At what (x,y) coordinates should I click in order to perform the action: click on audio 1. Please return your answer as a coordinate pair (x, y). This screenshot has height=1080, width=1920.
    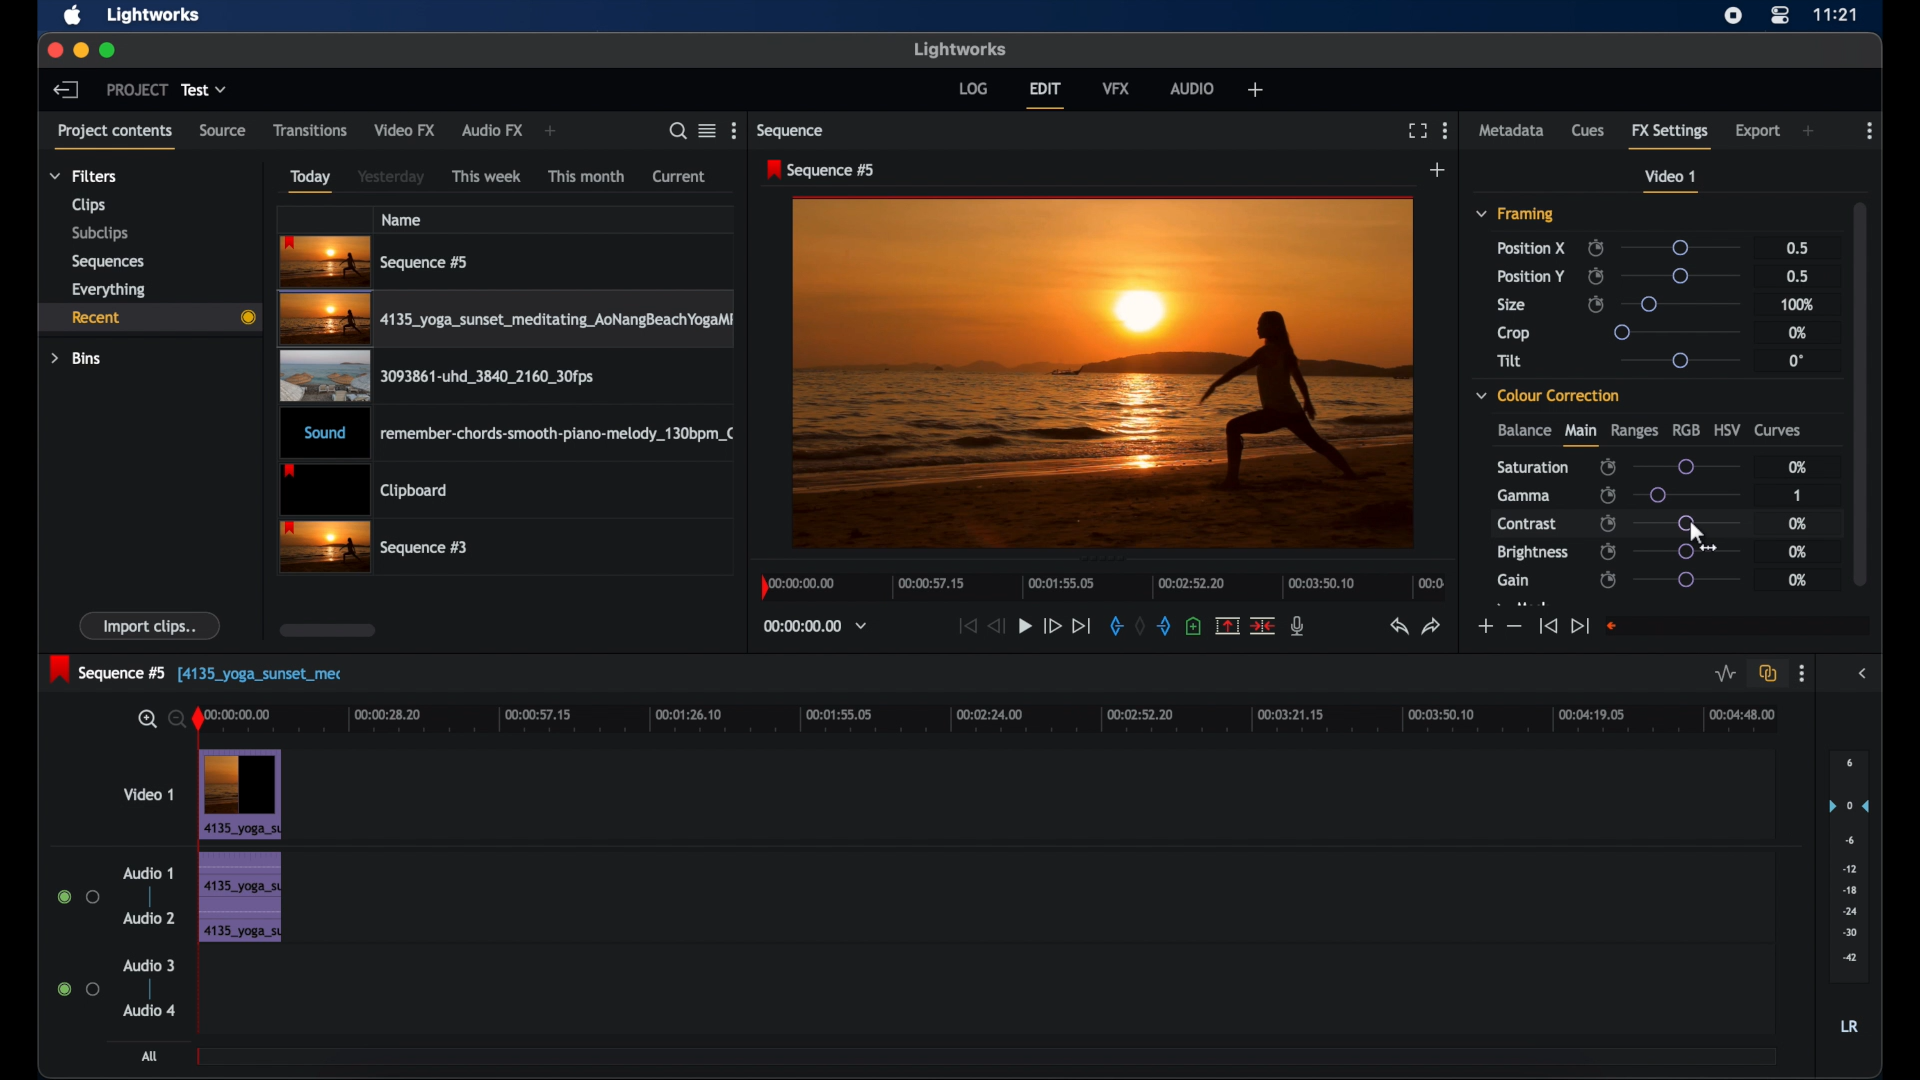
    Looking at the image, I should click on (146, 873).